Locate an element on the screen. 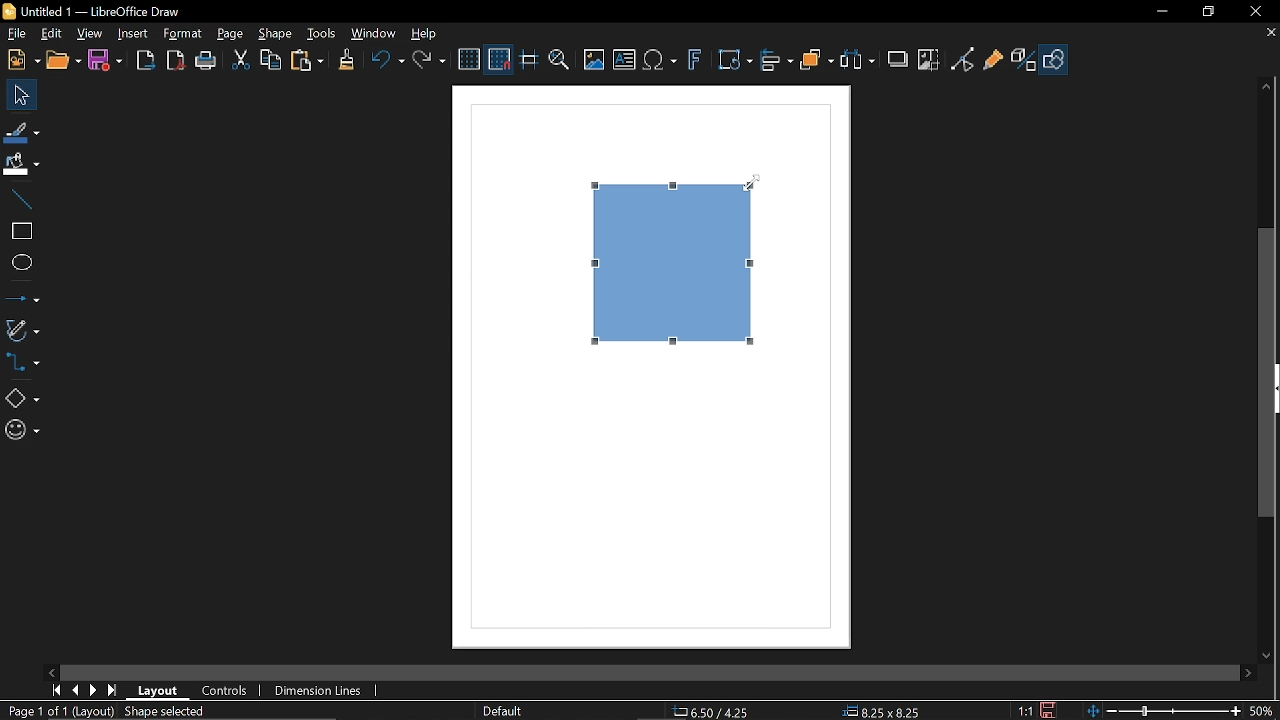 The width and height of the screenshot is (1280, 720). Crop image is located at coordinates (929, 62).